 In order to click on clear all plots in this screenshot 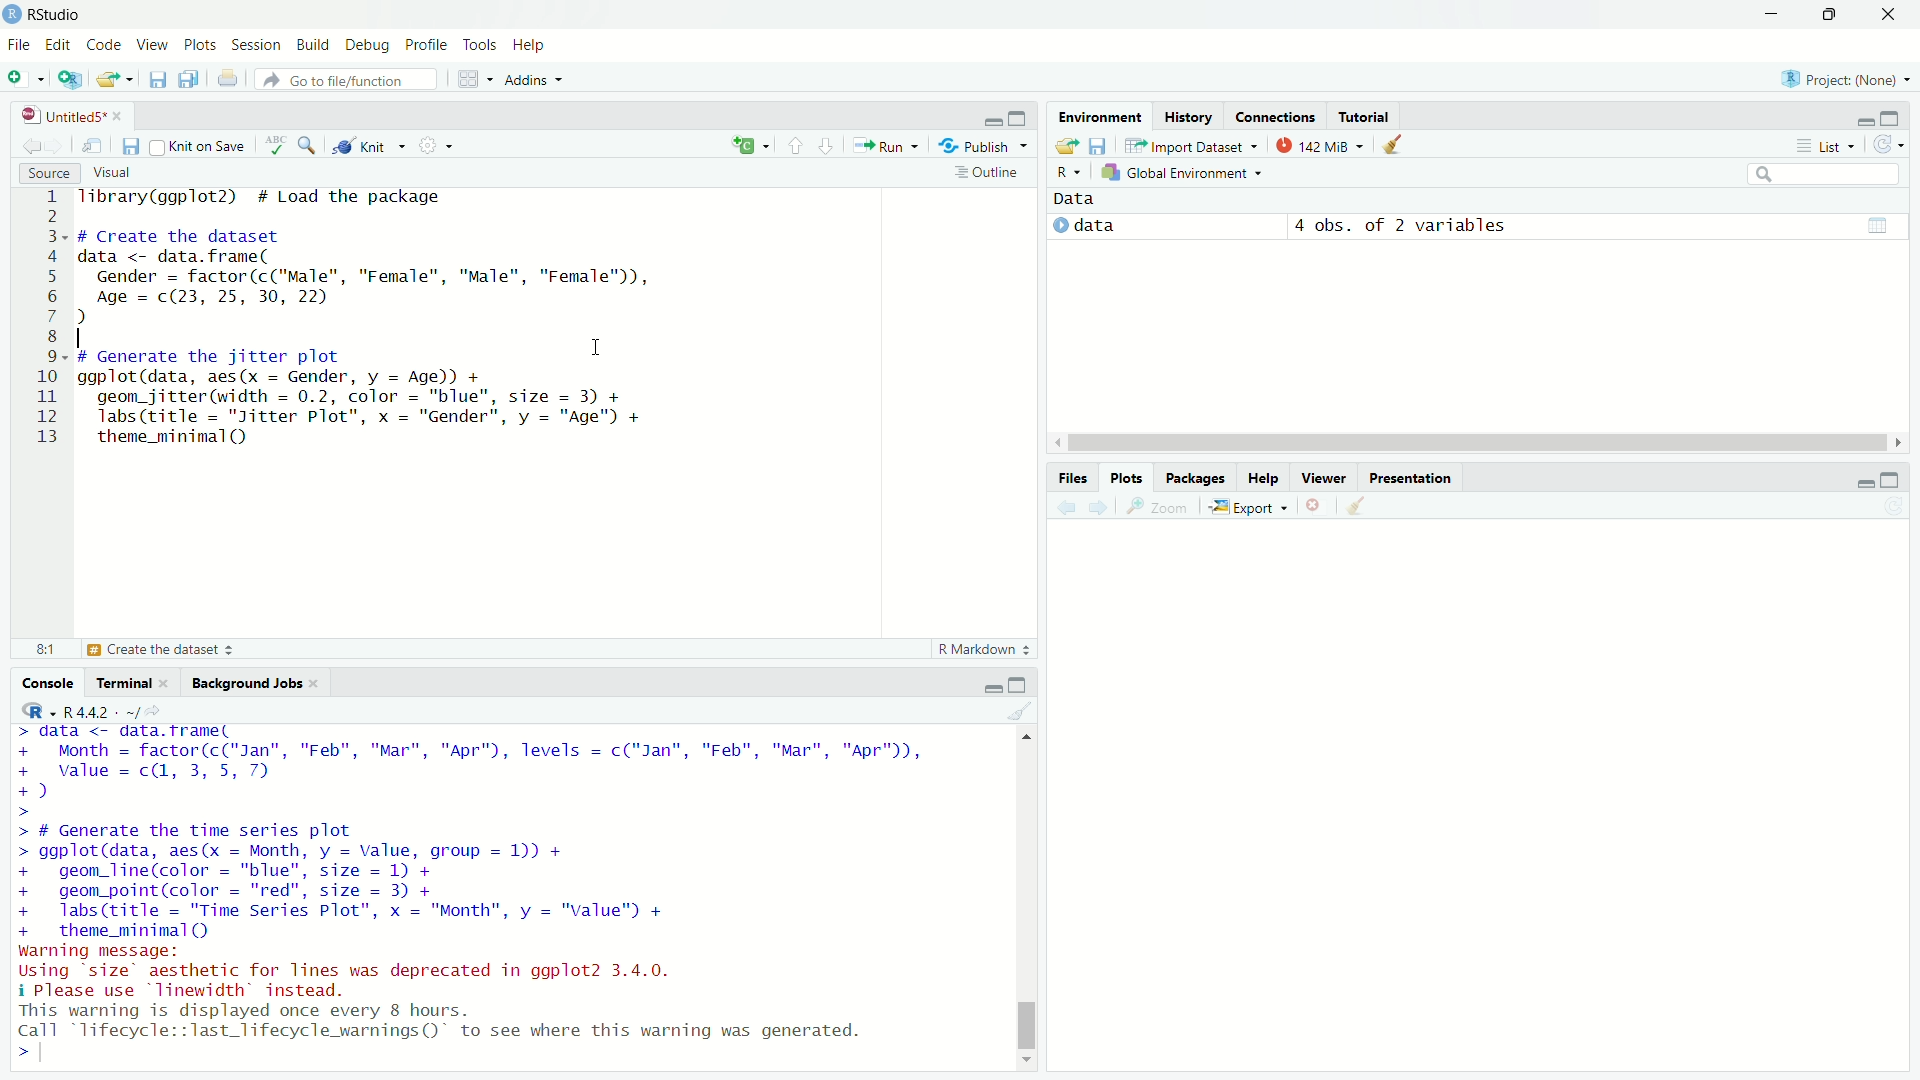, I will do `click(1360, 507)`.